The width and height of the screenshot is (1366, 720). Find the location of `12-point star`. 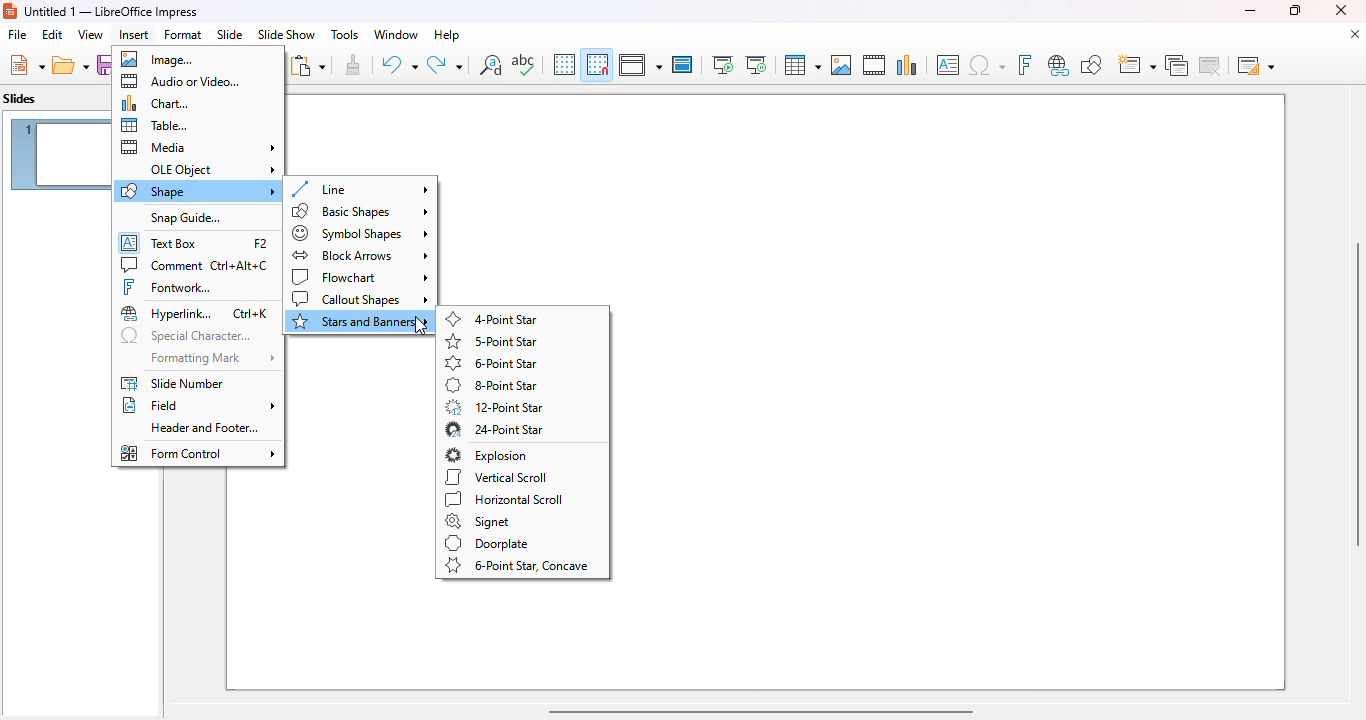

12-point star is located at coordinates (494, 407).